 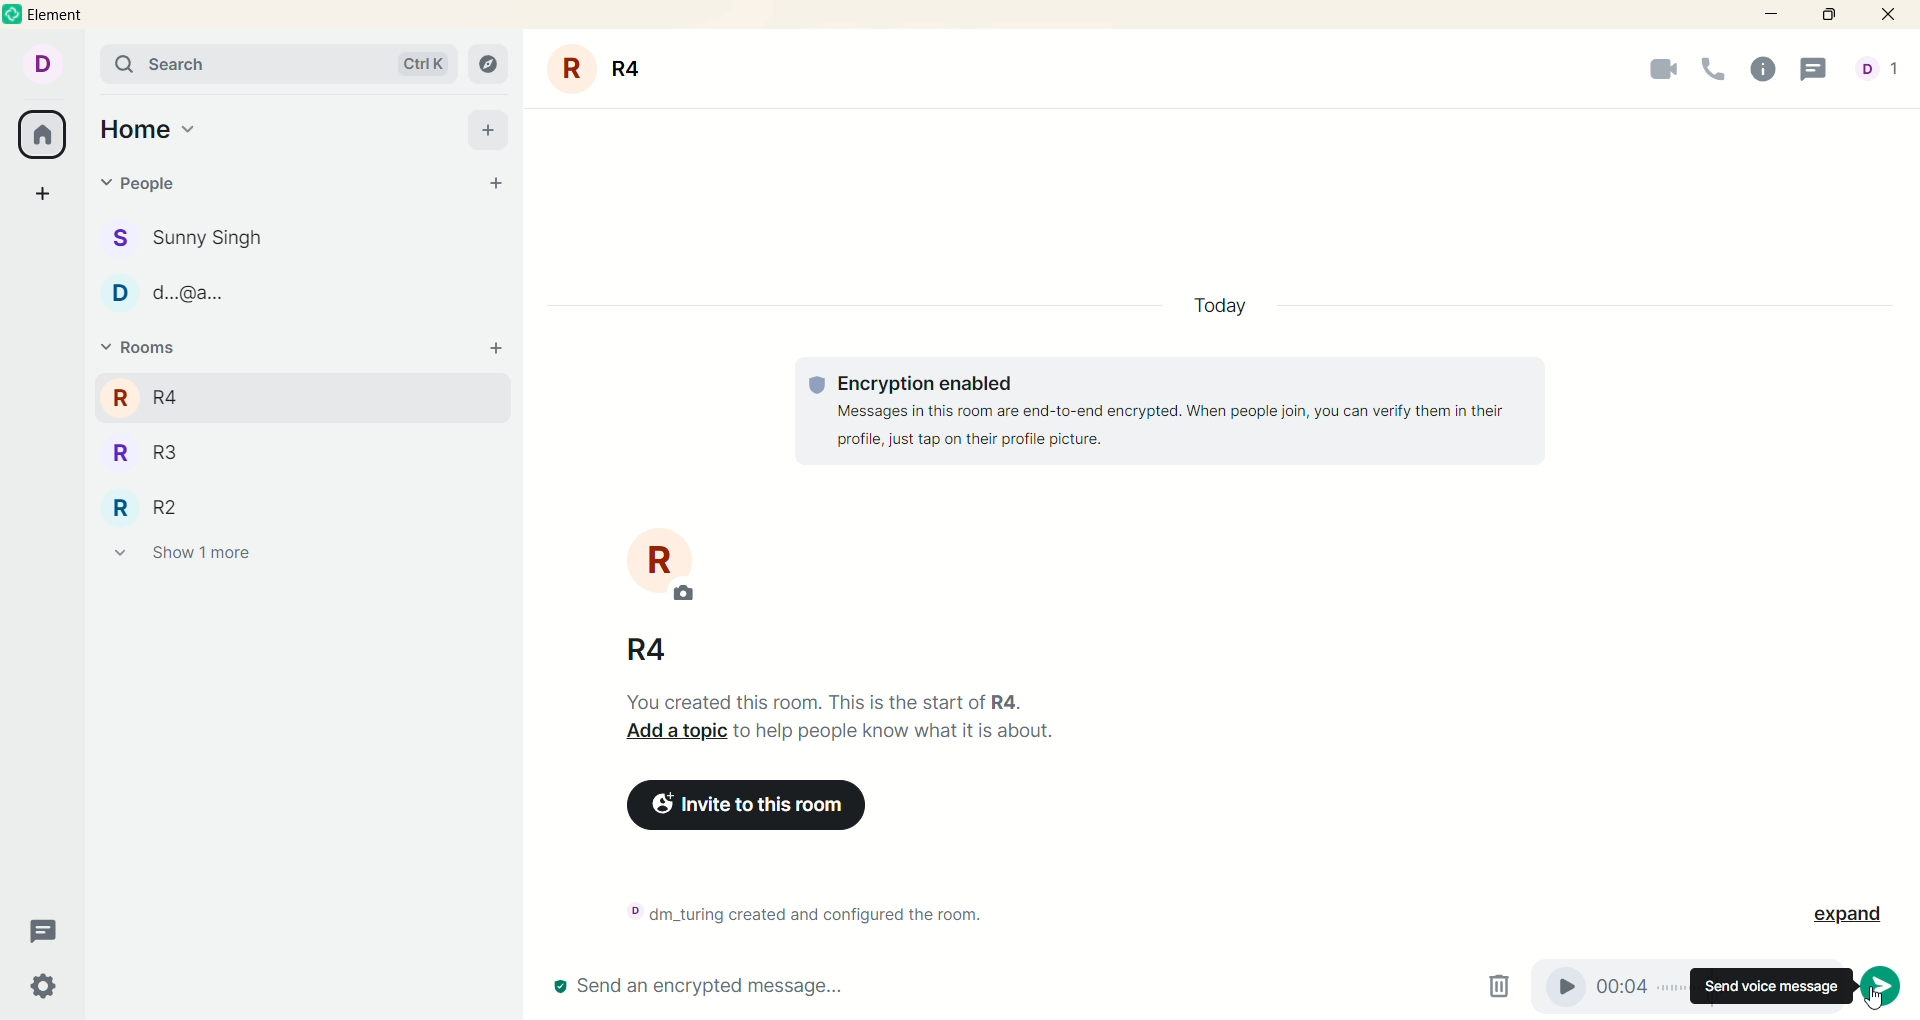 I want to click on room, so click(x=663, y=563).